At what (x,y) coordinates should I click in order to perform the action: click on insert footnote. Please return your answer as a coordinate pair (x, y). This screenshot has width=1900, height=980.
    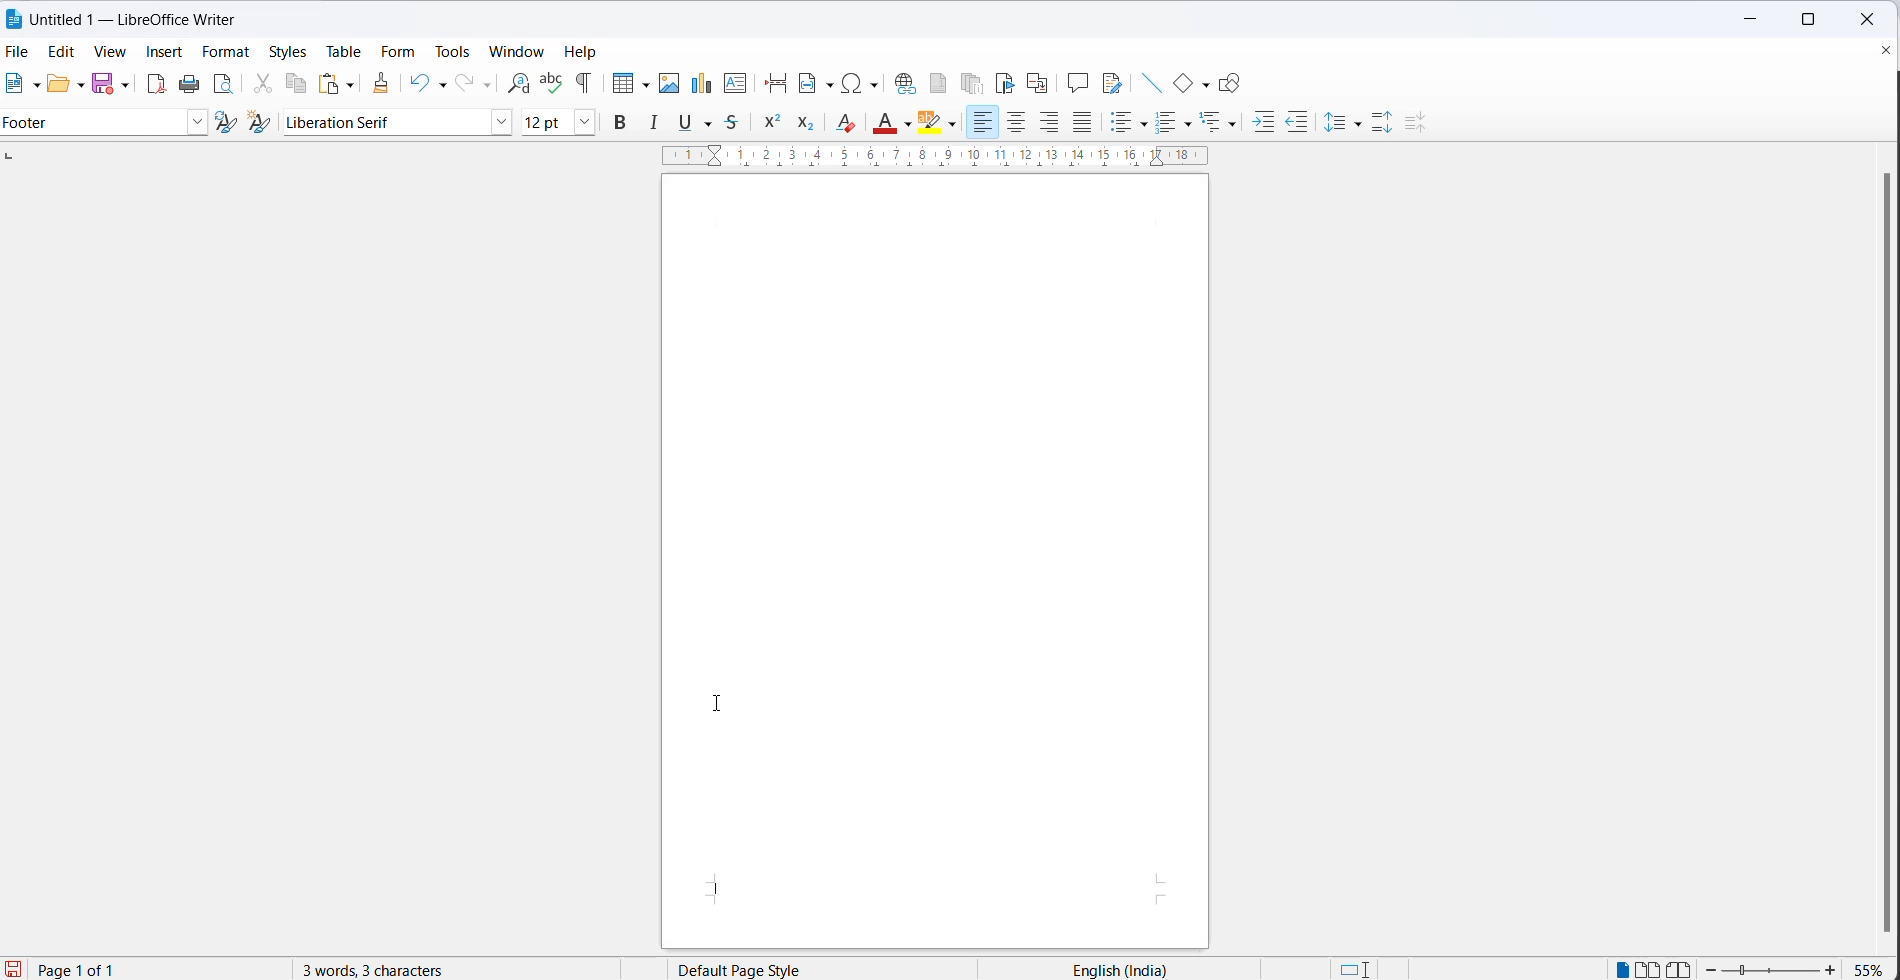
    Looking at the image, I should click on (940, 83).